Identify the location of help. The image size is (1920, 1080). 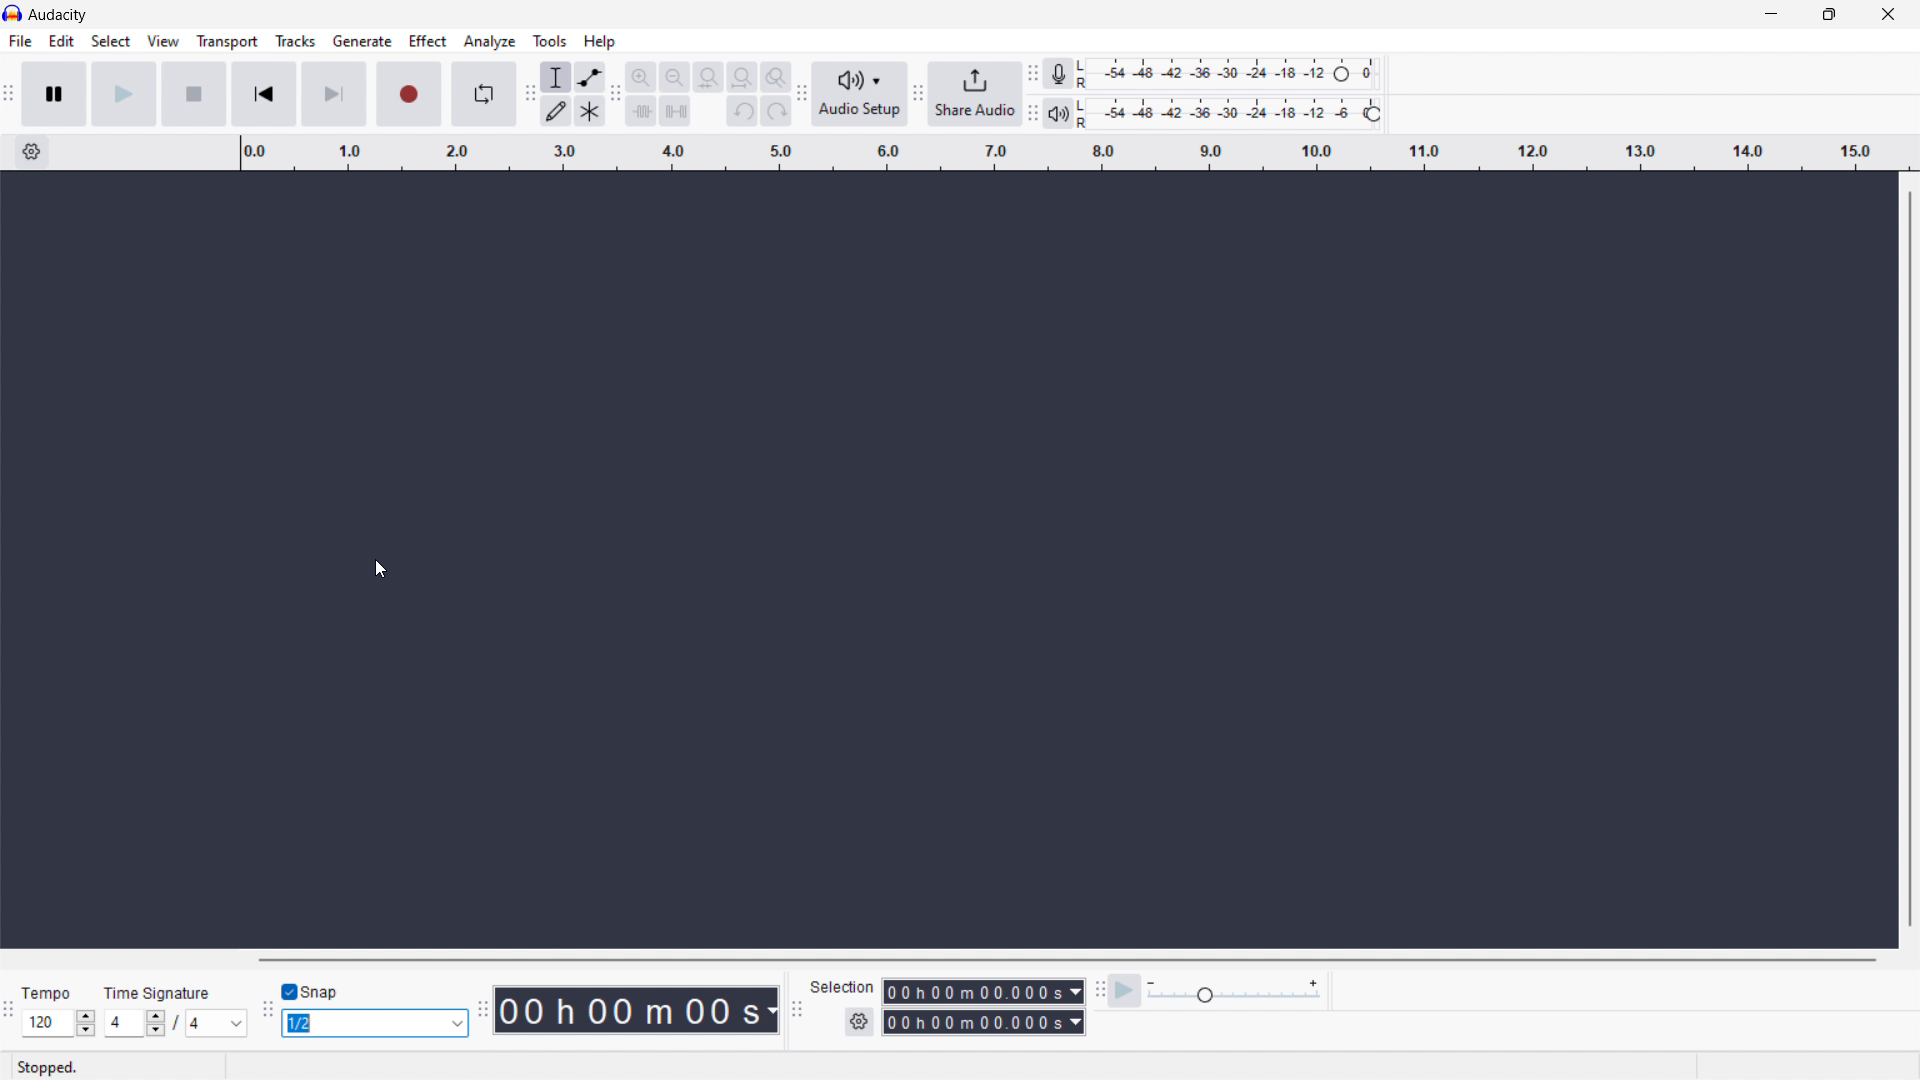
(600, 42).